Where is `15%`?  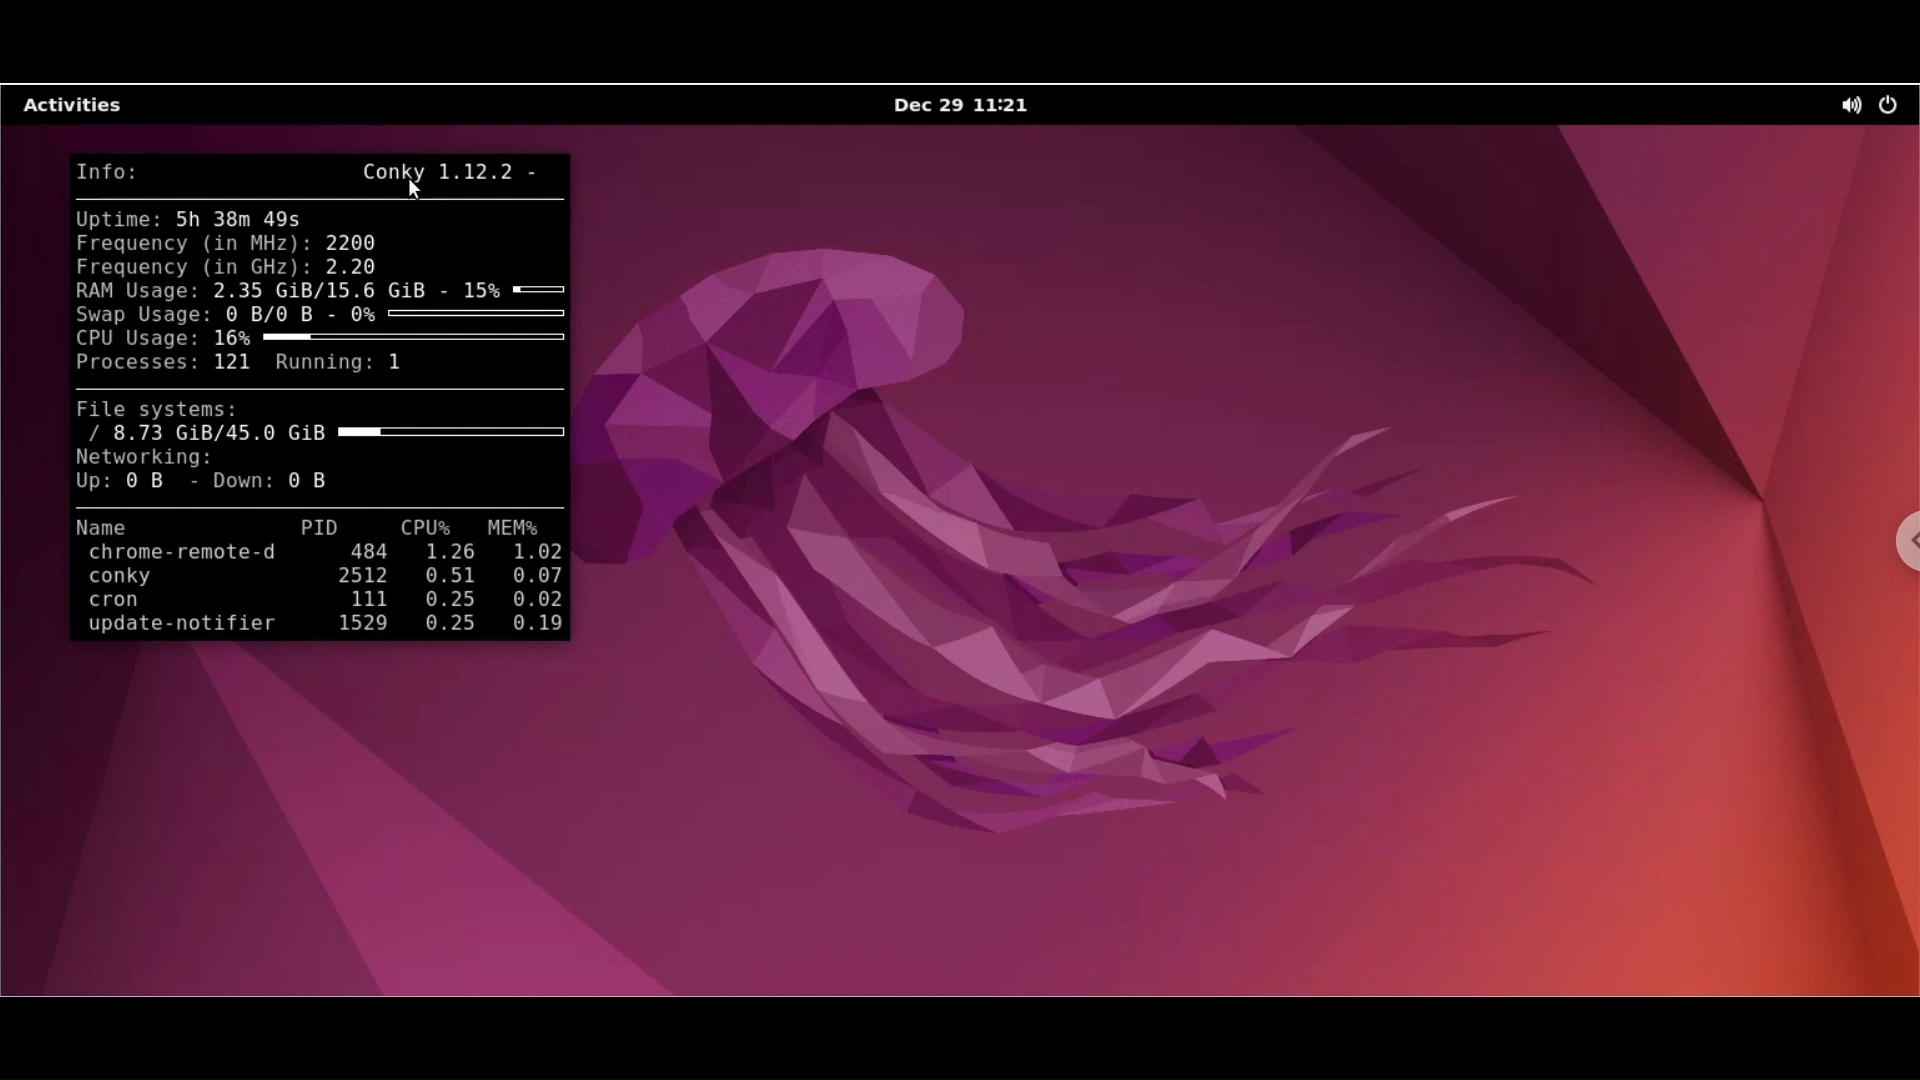
15% is located at coordinates (511, 289).